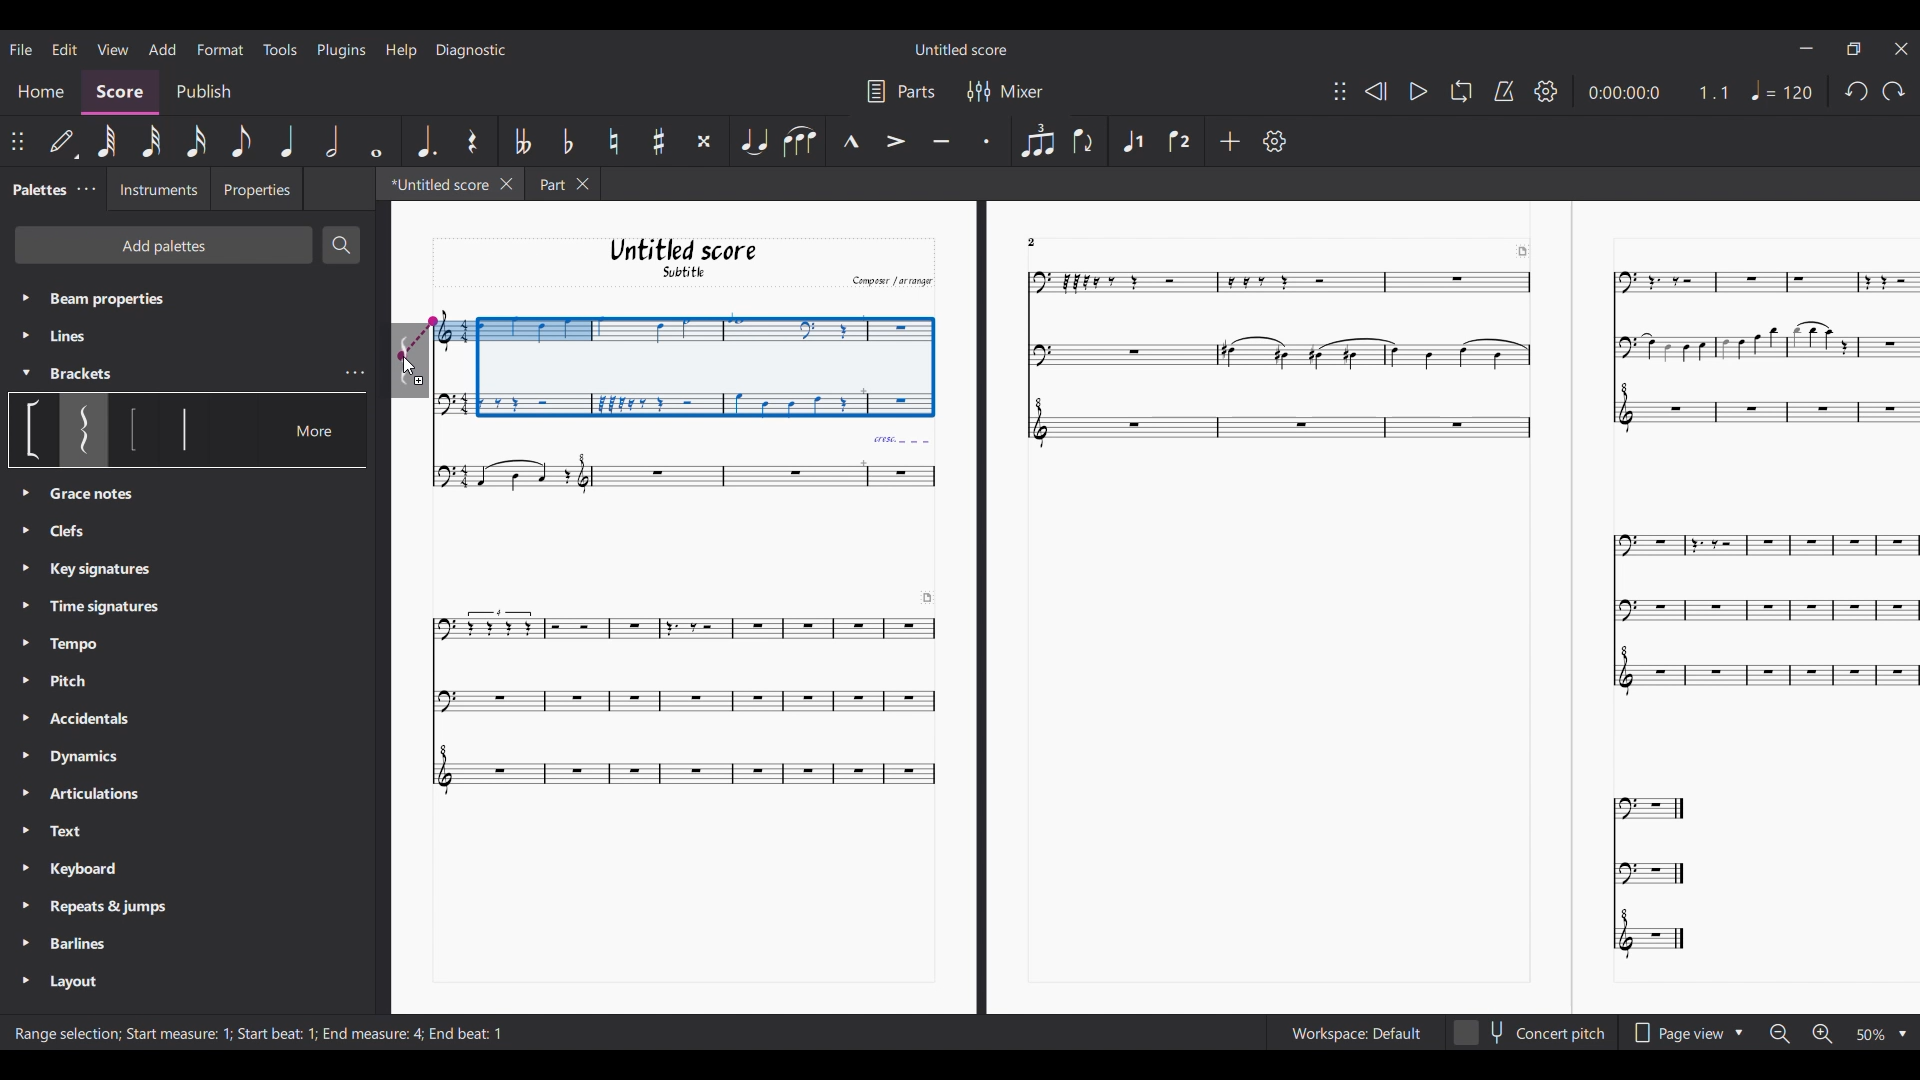 The image size is (1920, 1080). What do you see at coordinates (23, 492) in the screenshot?
I see `` at bounding box center [23, 492].